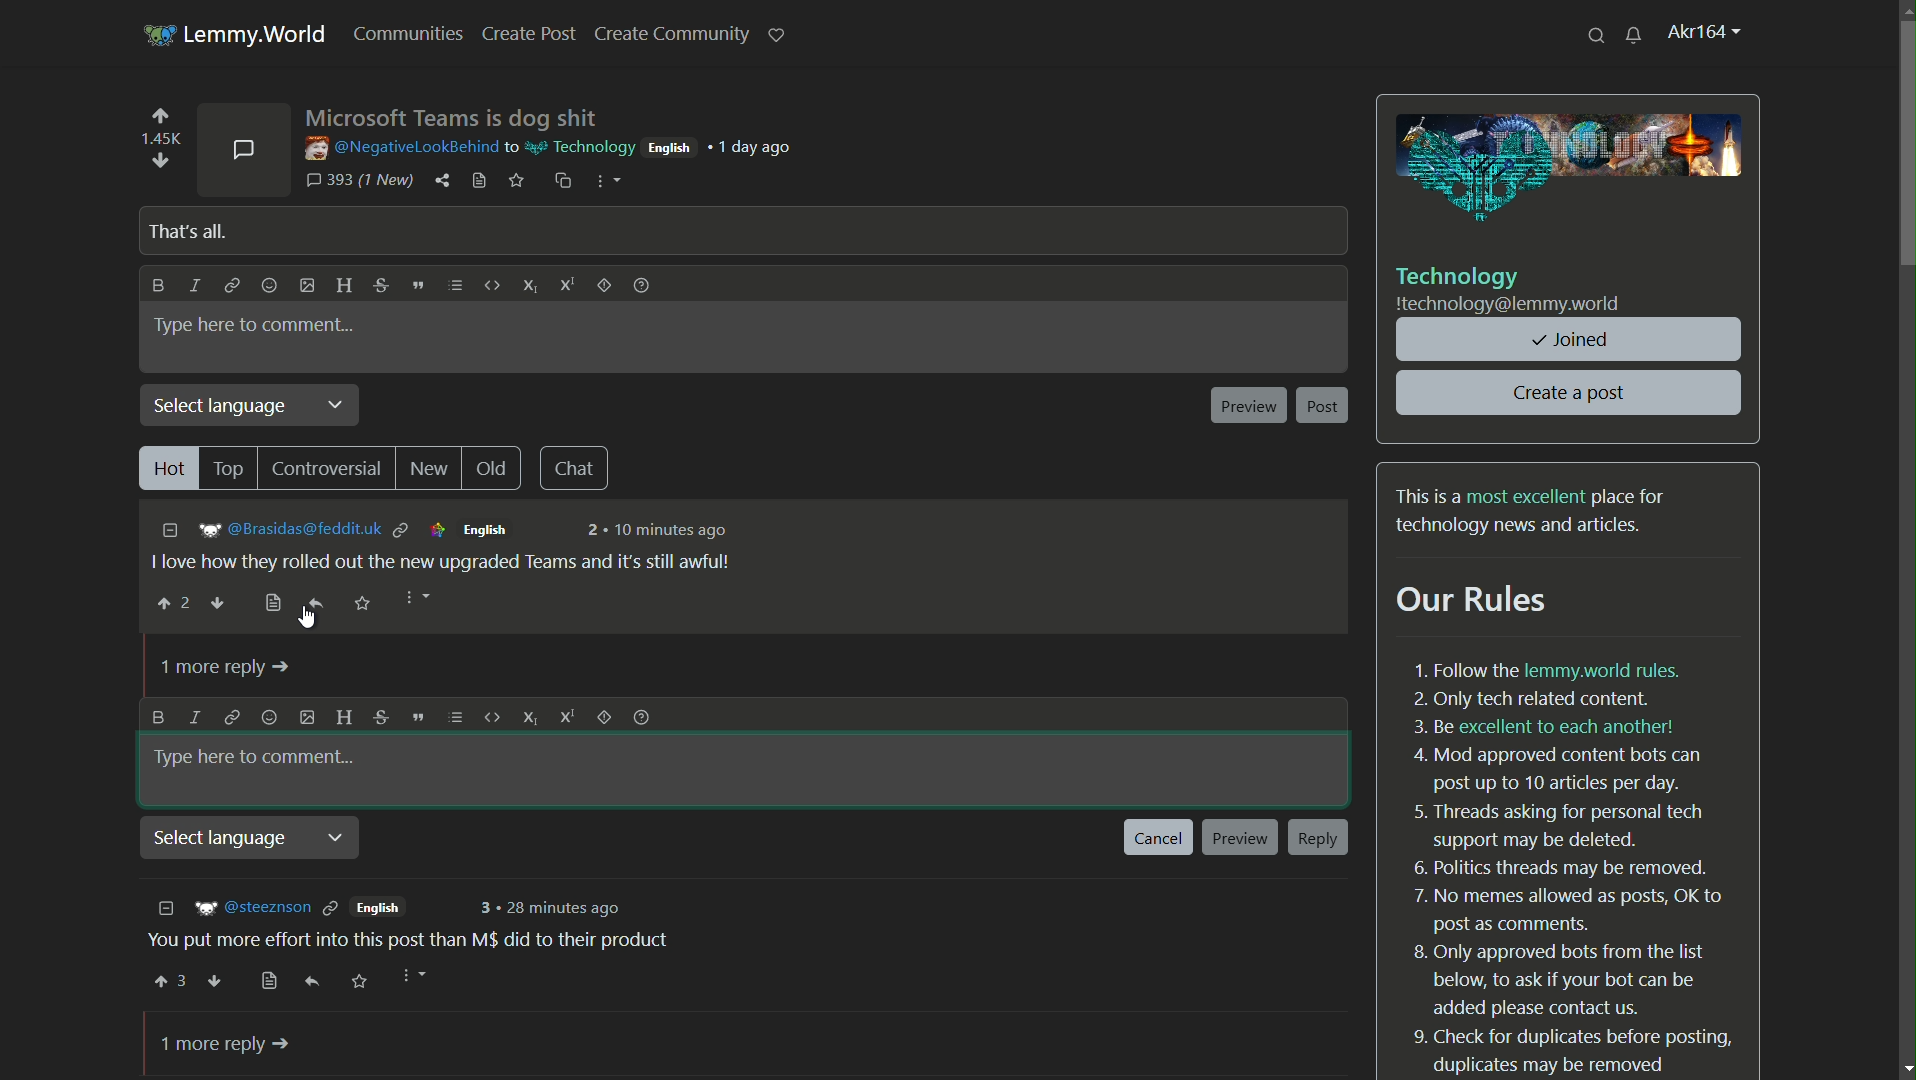 Image resolution: width=1916 pixels, height=1080 pixels. Describe the element at coordinates (328, 470) in the screenshot. I see `controversial` at that location.